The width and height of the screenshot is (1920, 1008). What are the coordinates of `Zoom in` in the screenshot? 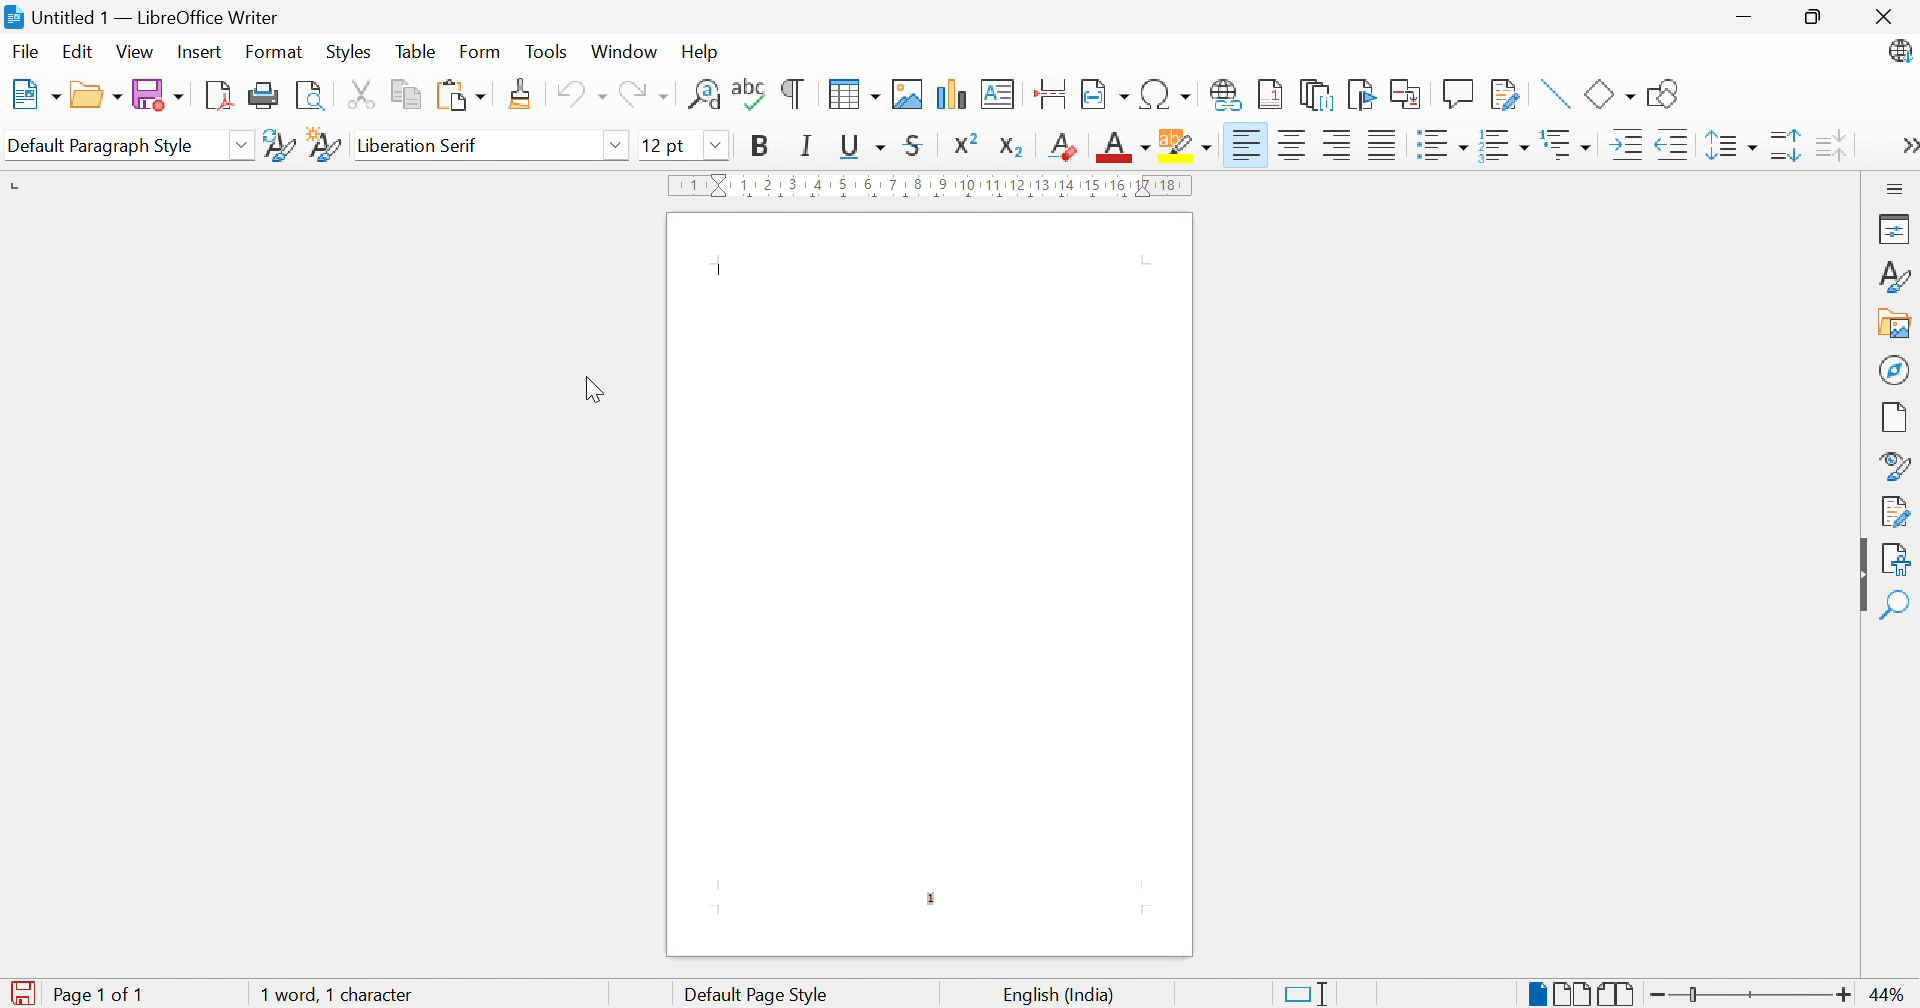 It's located at (1842, 996).